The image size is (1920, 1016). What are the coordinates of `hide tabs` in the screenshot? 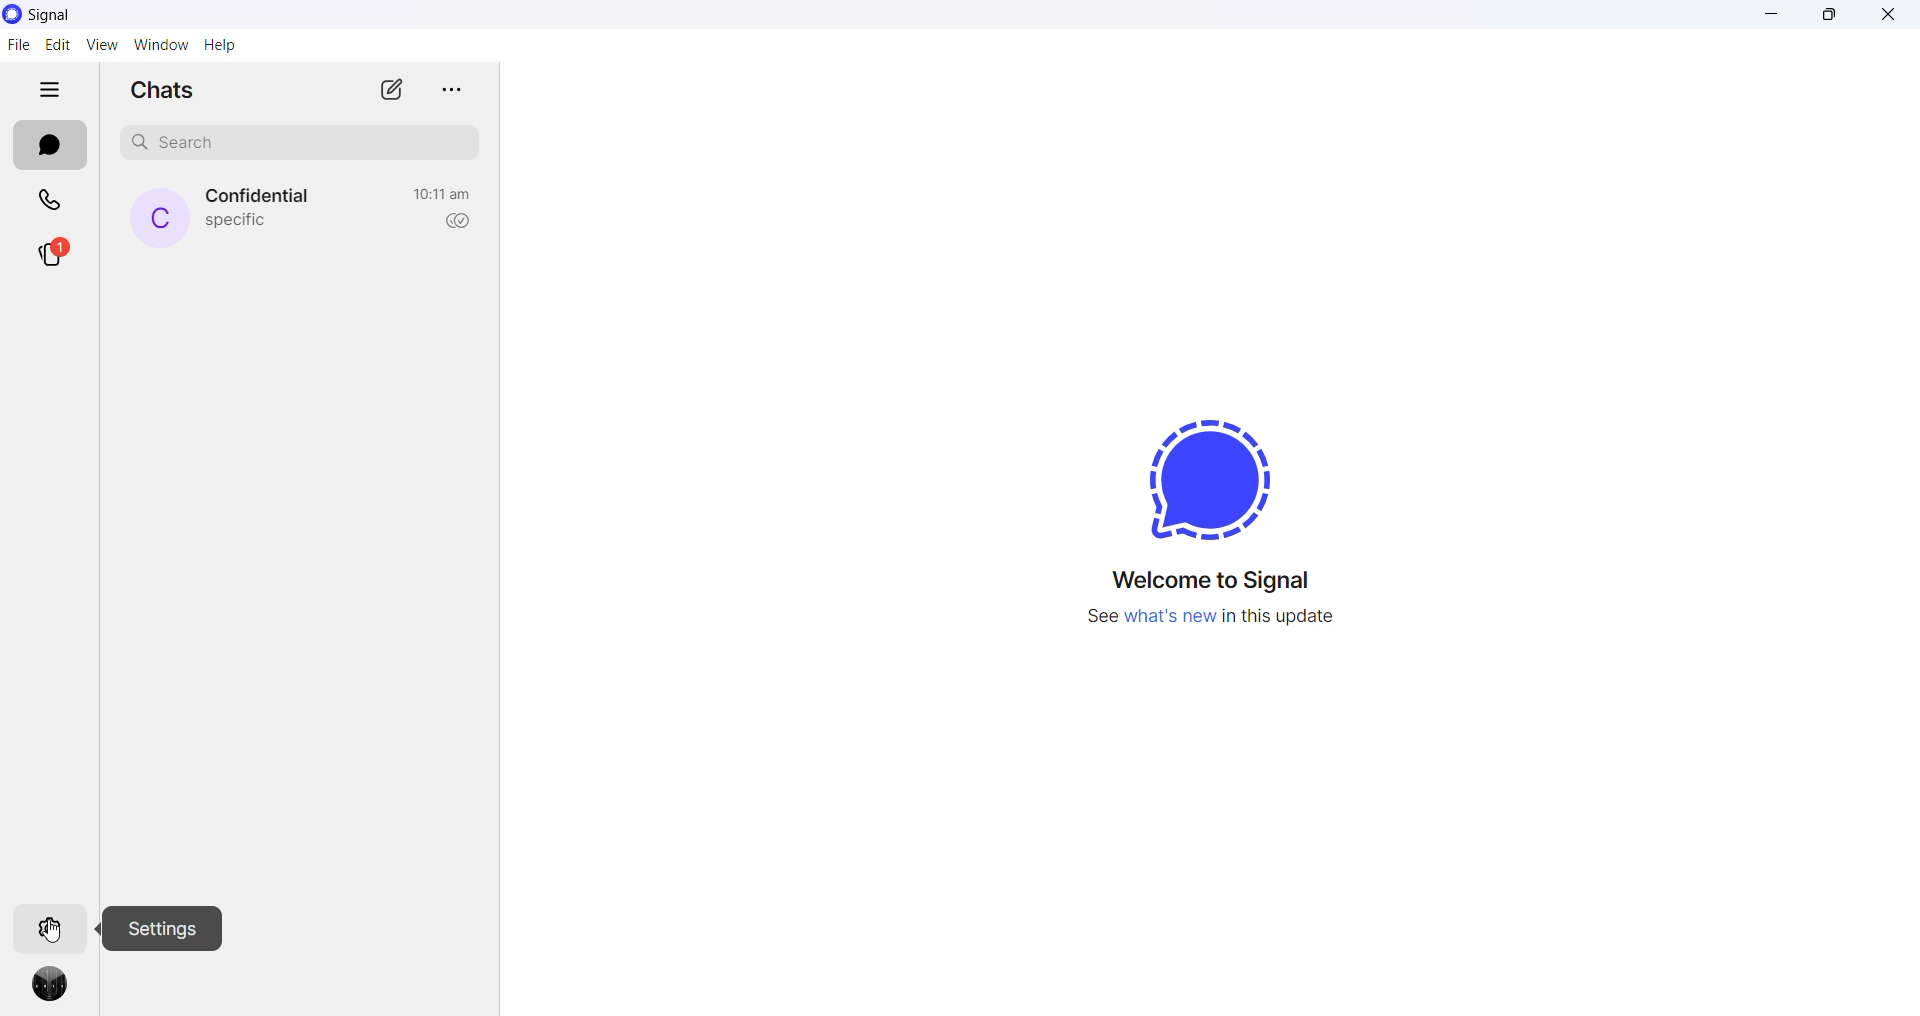 It's located at (51, 91).